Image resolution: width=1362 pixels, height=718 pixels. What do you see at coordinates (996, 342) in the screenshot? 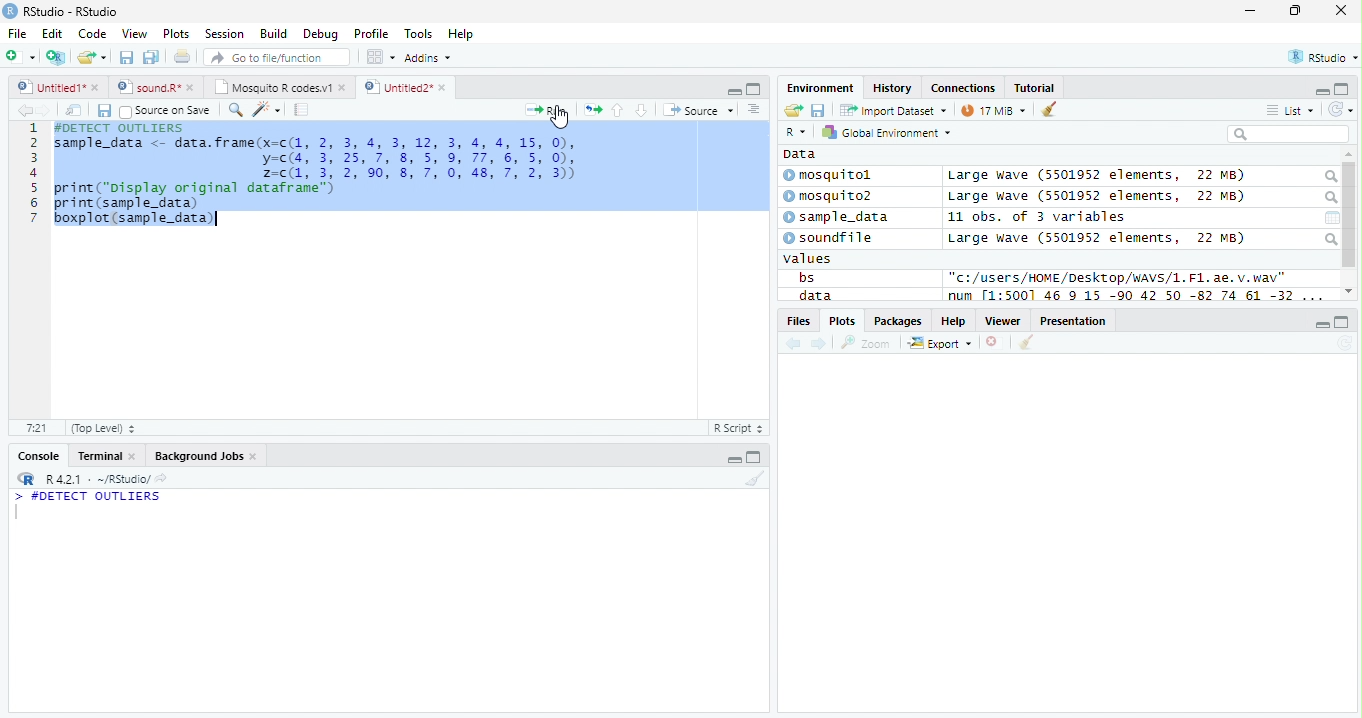
I see `delete file` at bounding box center [996, 342].